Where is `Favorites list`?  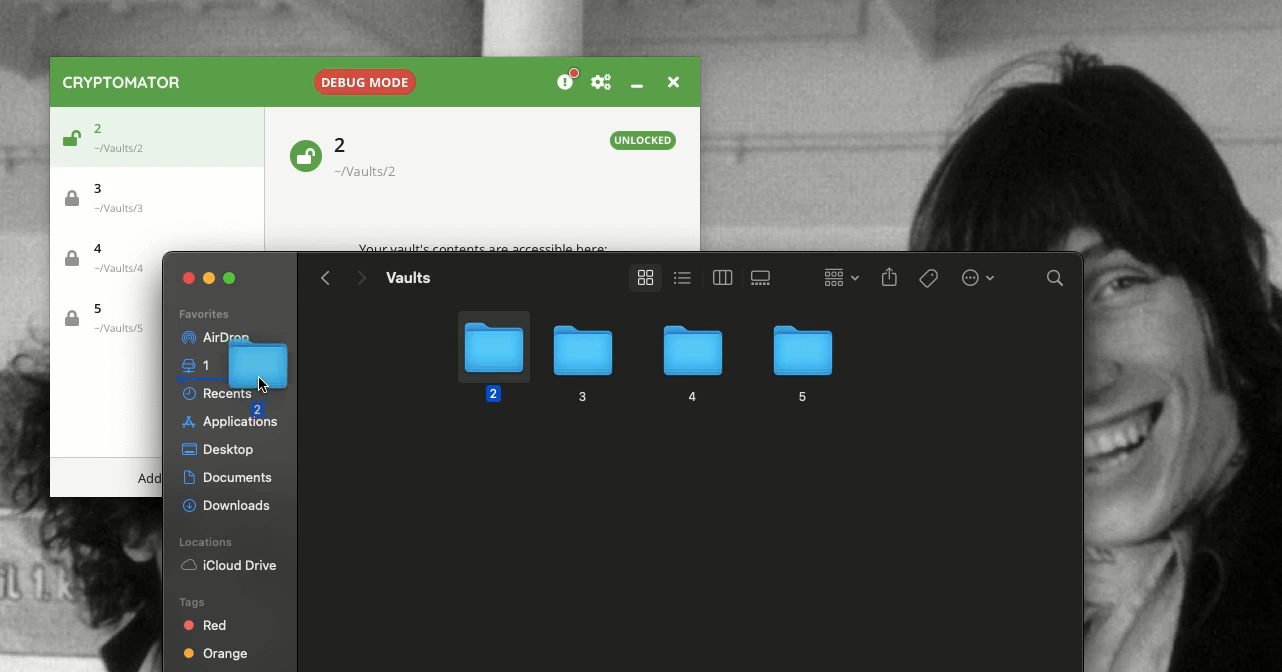 Favorites list is located at coordinates (203, 315).